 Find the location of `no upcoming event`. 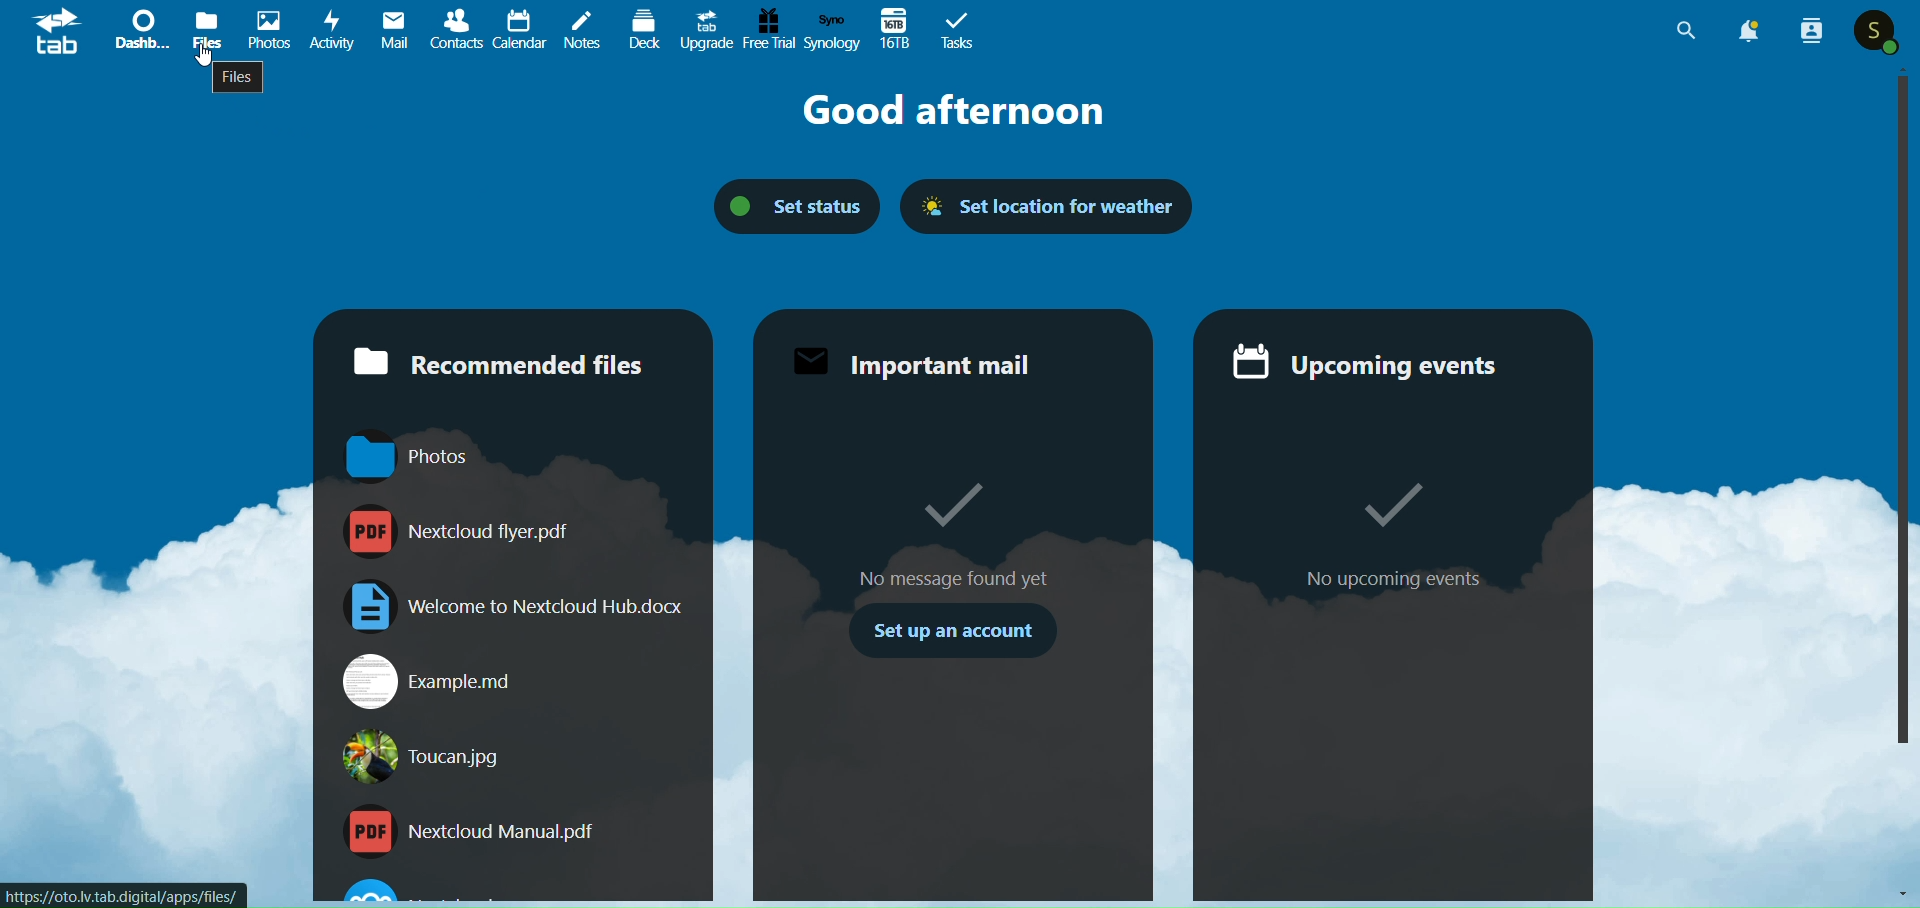

no upcoming event is located at coordinates (1394, 579).